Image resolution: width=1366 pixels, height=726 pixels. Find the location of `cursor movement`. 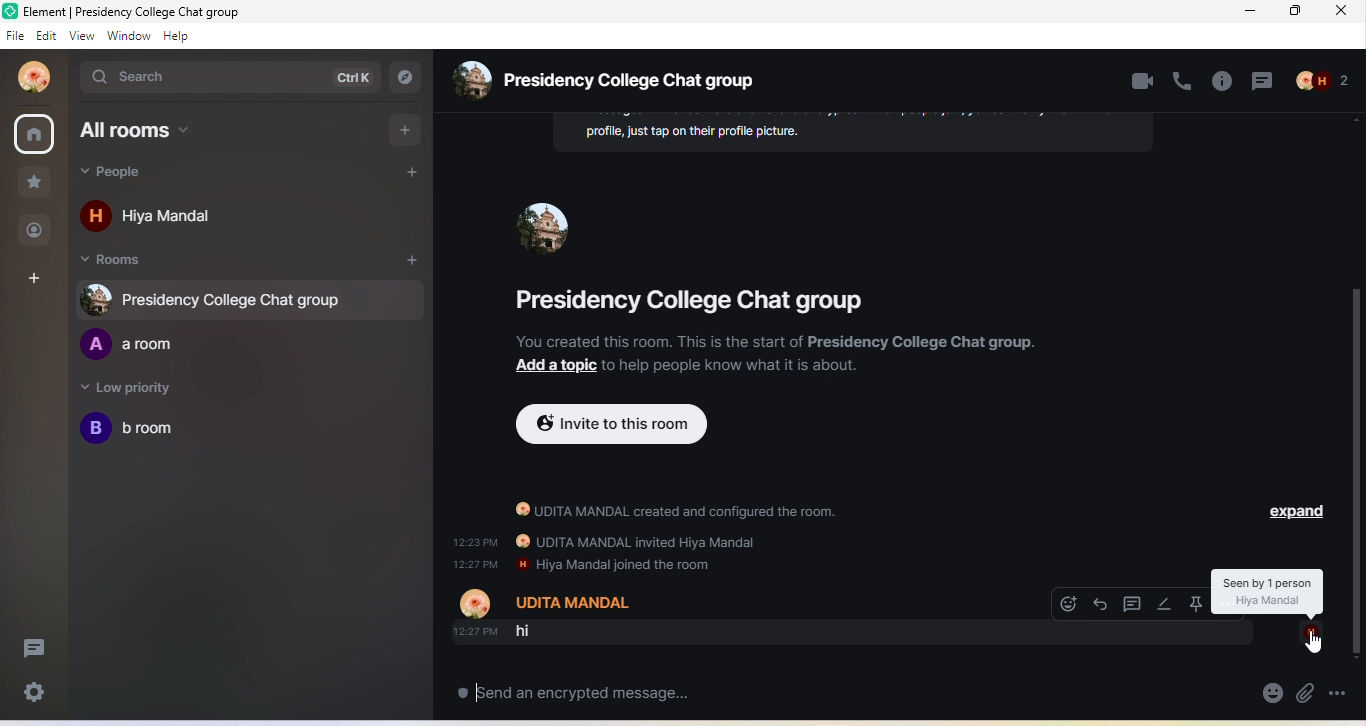

cursor movement is located at coordinates (1316, 643).